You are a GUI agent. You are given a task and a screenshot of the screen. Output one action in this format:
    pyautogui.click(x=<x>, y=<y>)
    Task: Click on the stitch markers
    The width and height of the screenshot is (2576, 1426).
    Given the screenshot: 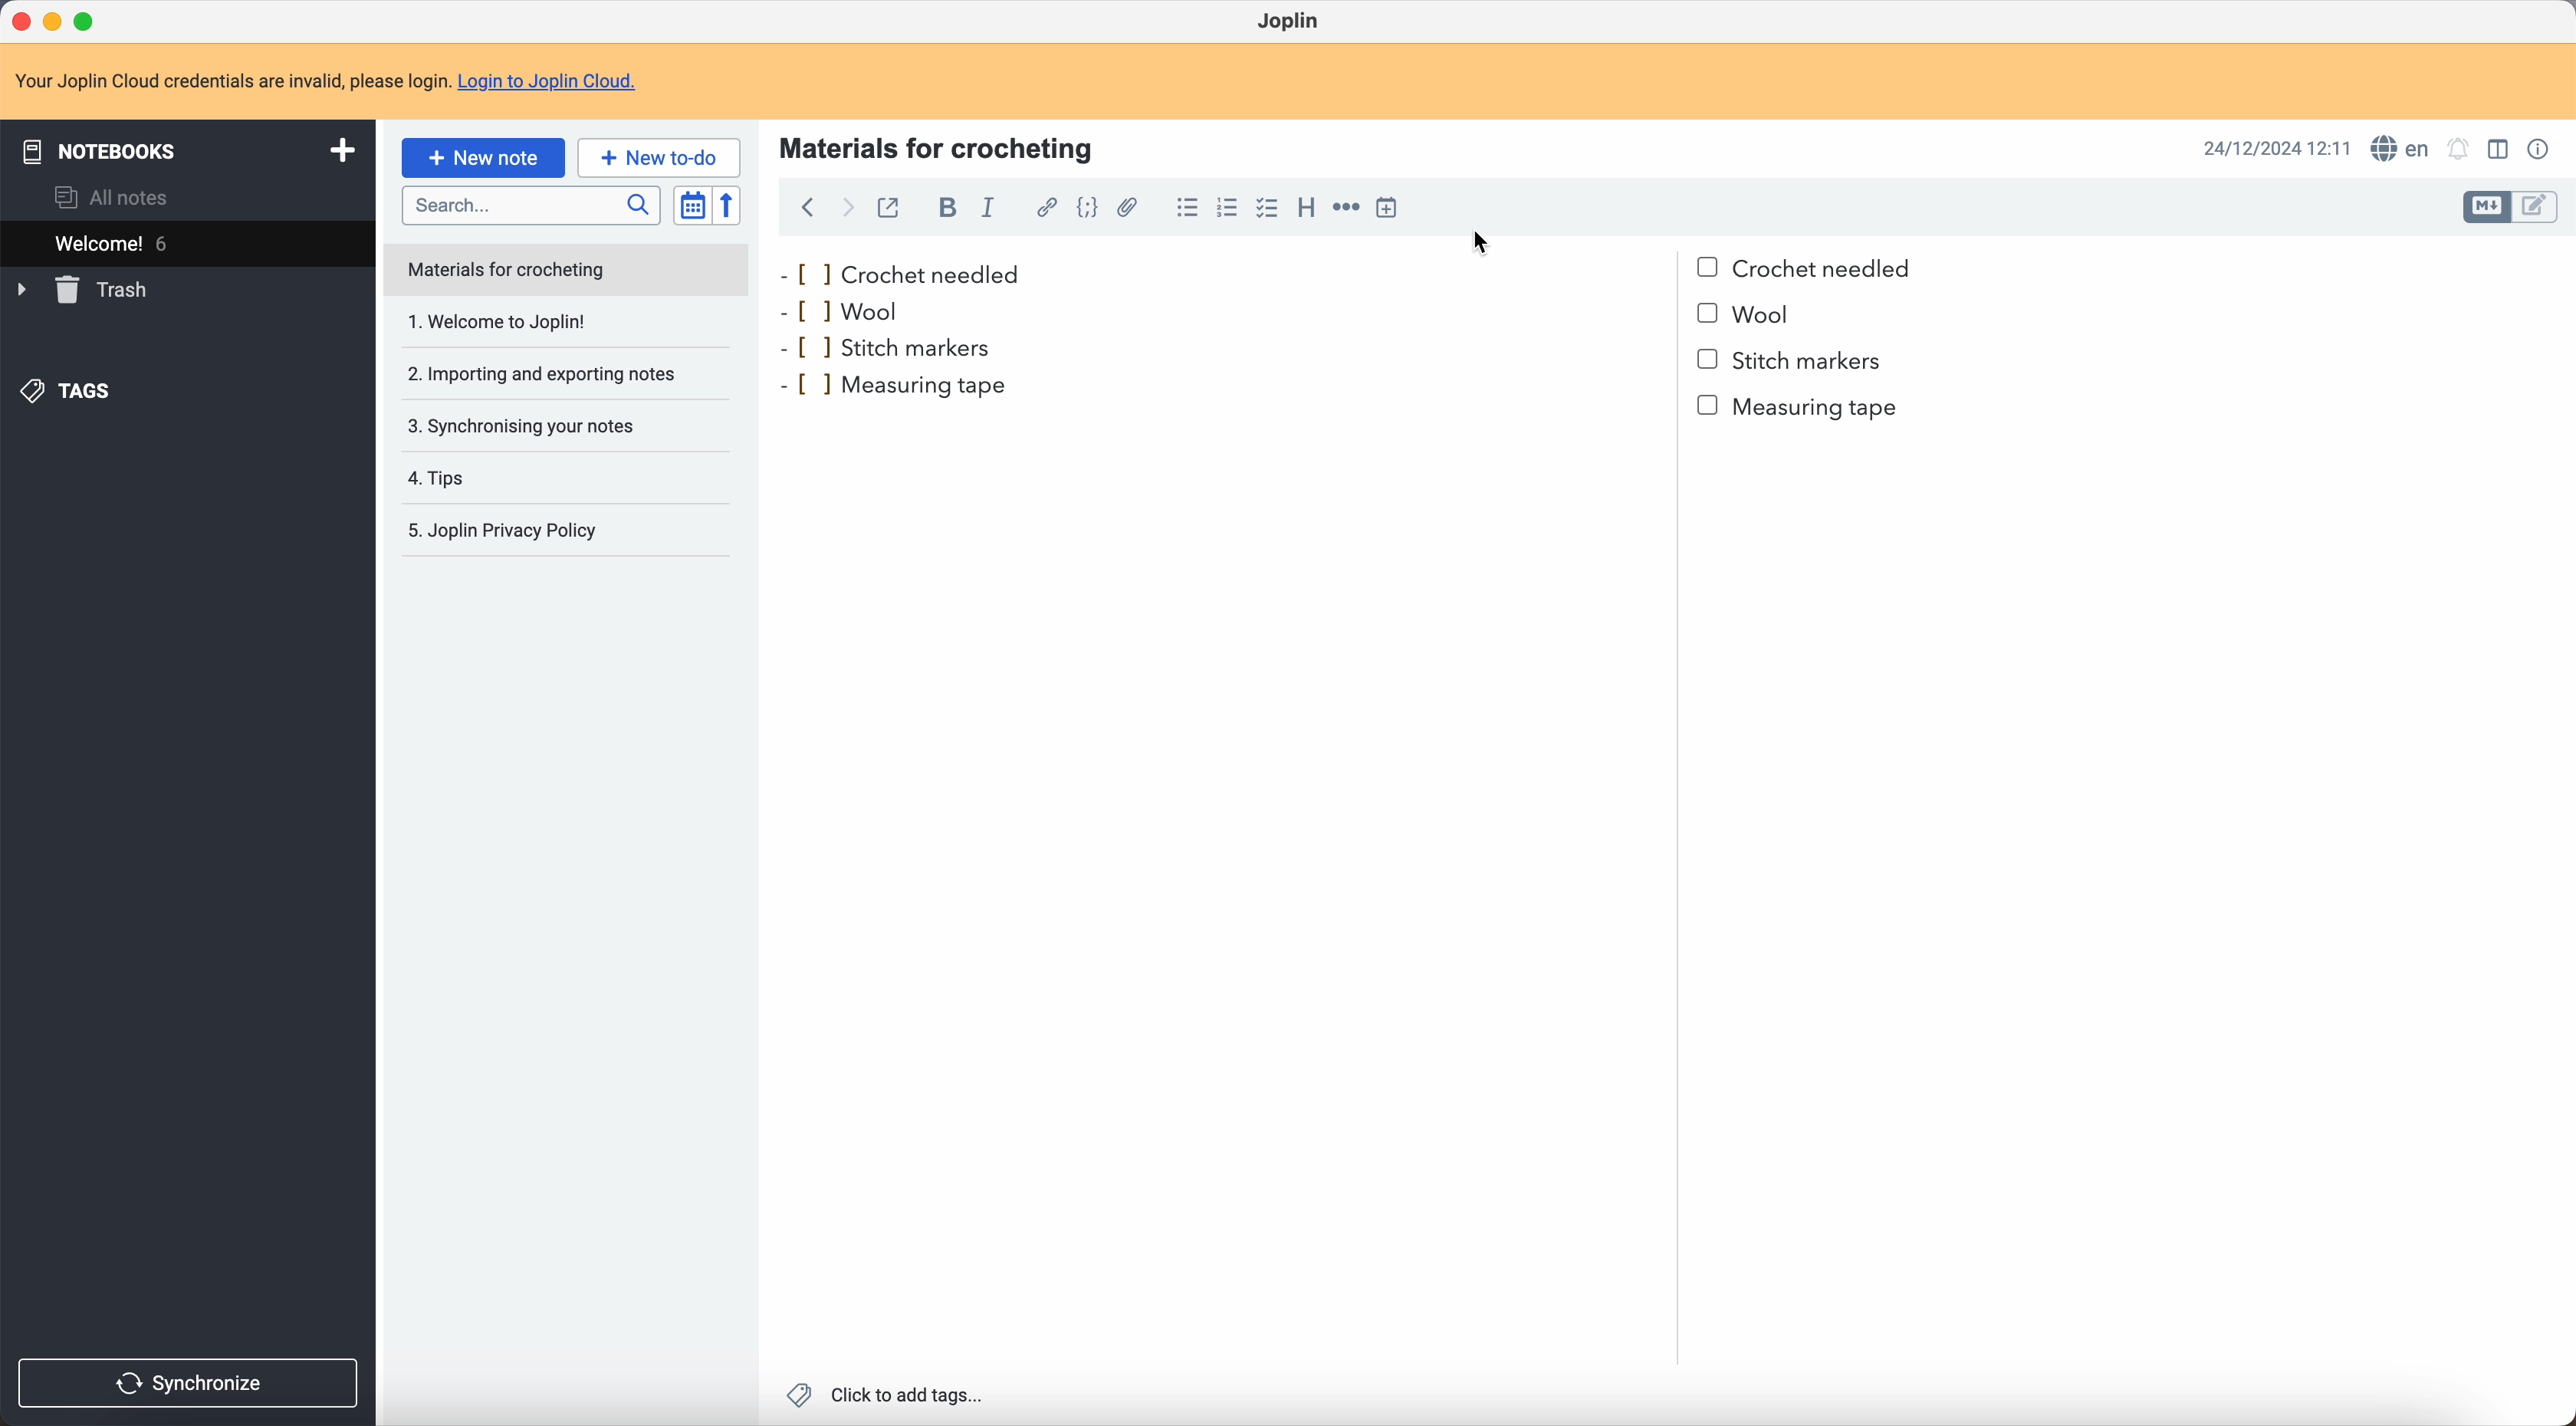 What is the action you would take?
    pyautogui.click(x=921, y=349)
    